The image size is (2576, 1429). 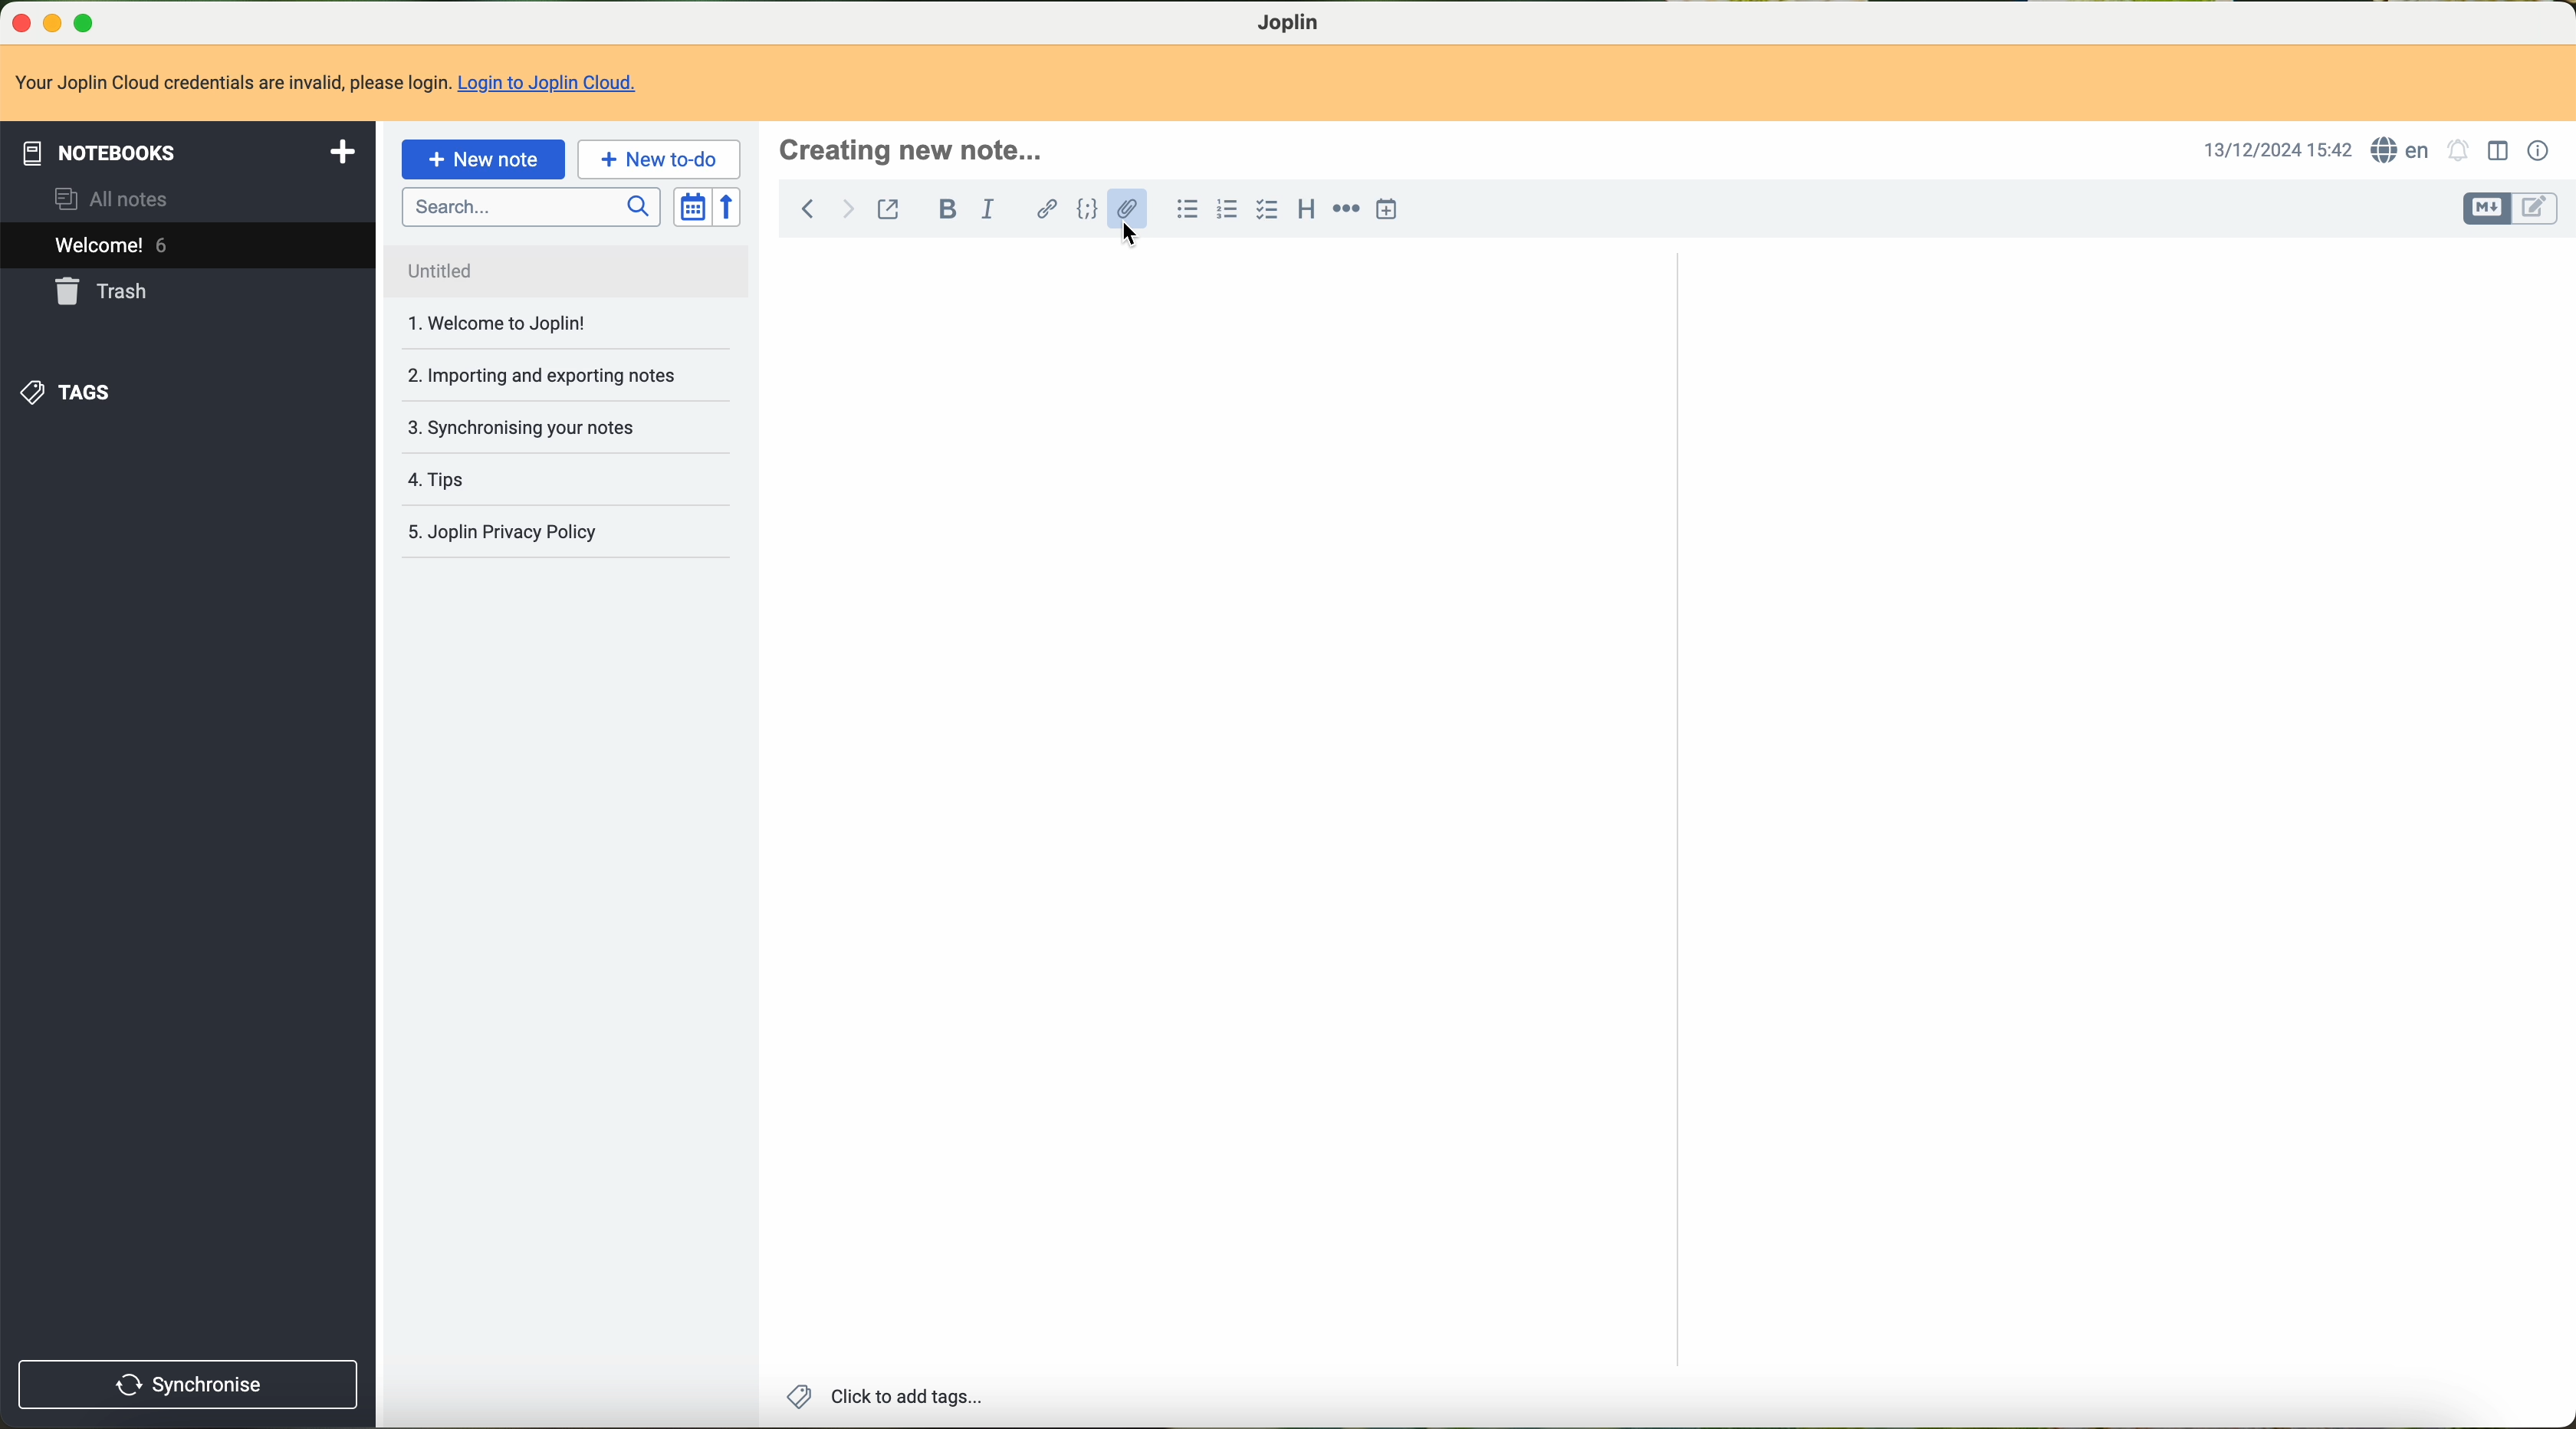 What do you see at coordinates (335, 85) in the screenshot?
I see `Your Joplin Cloud credentials are invalid, please login. Login to Joplin Cloud` at bounding box center [335, 85].